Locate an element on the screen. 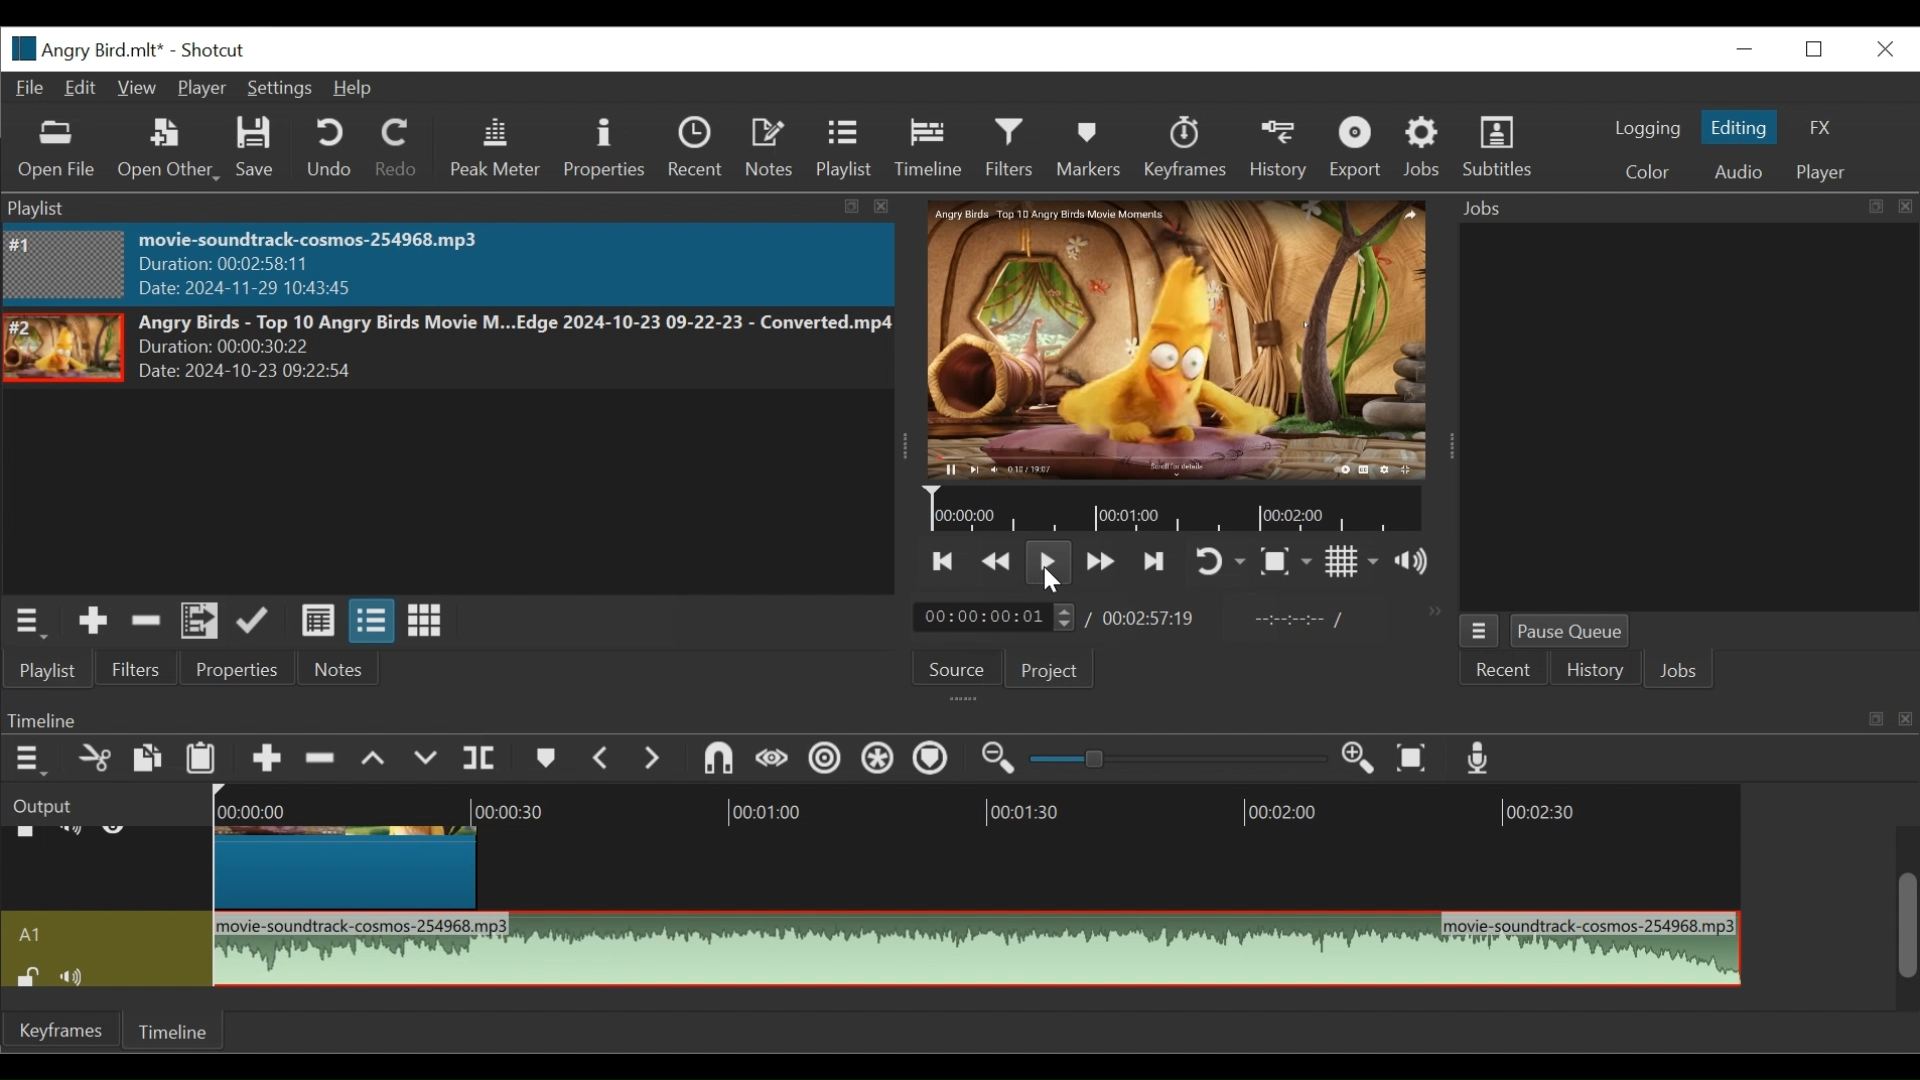  Zoom in  is located at coordinates (1365, 759).